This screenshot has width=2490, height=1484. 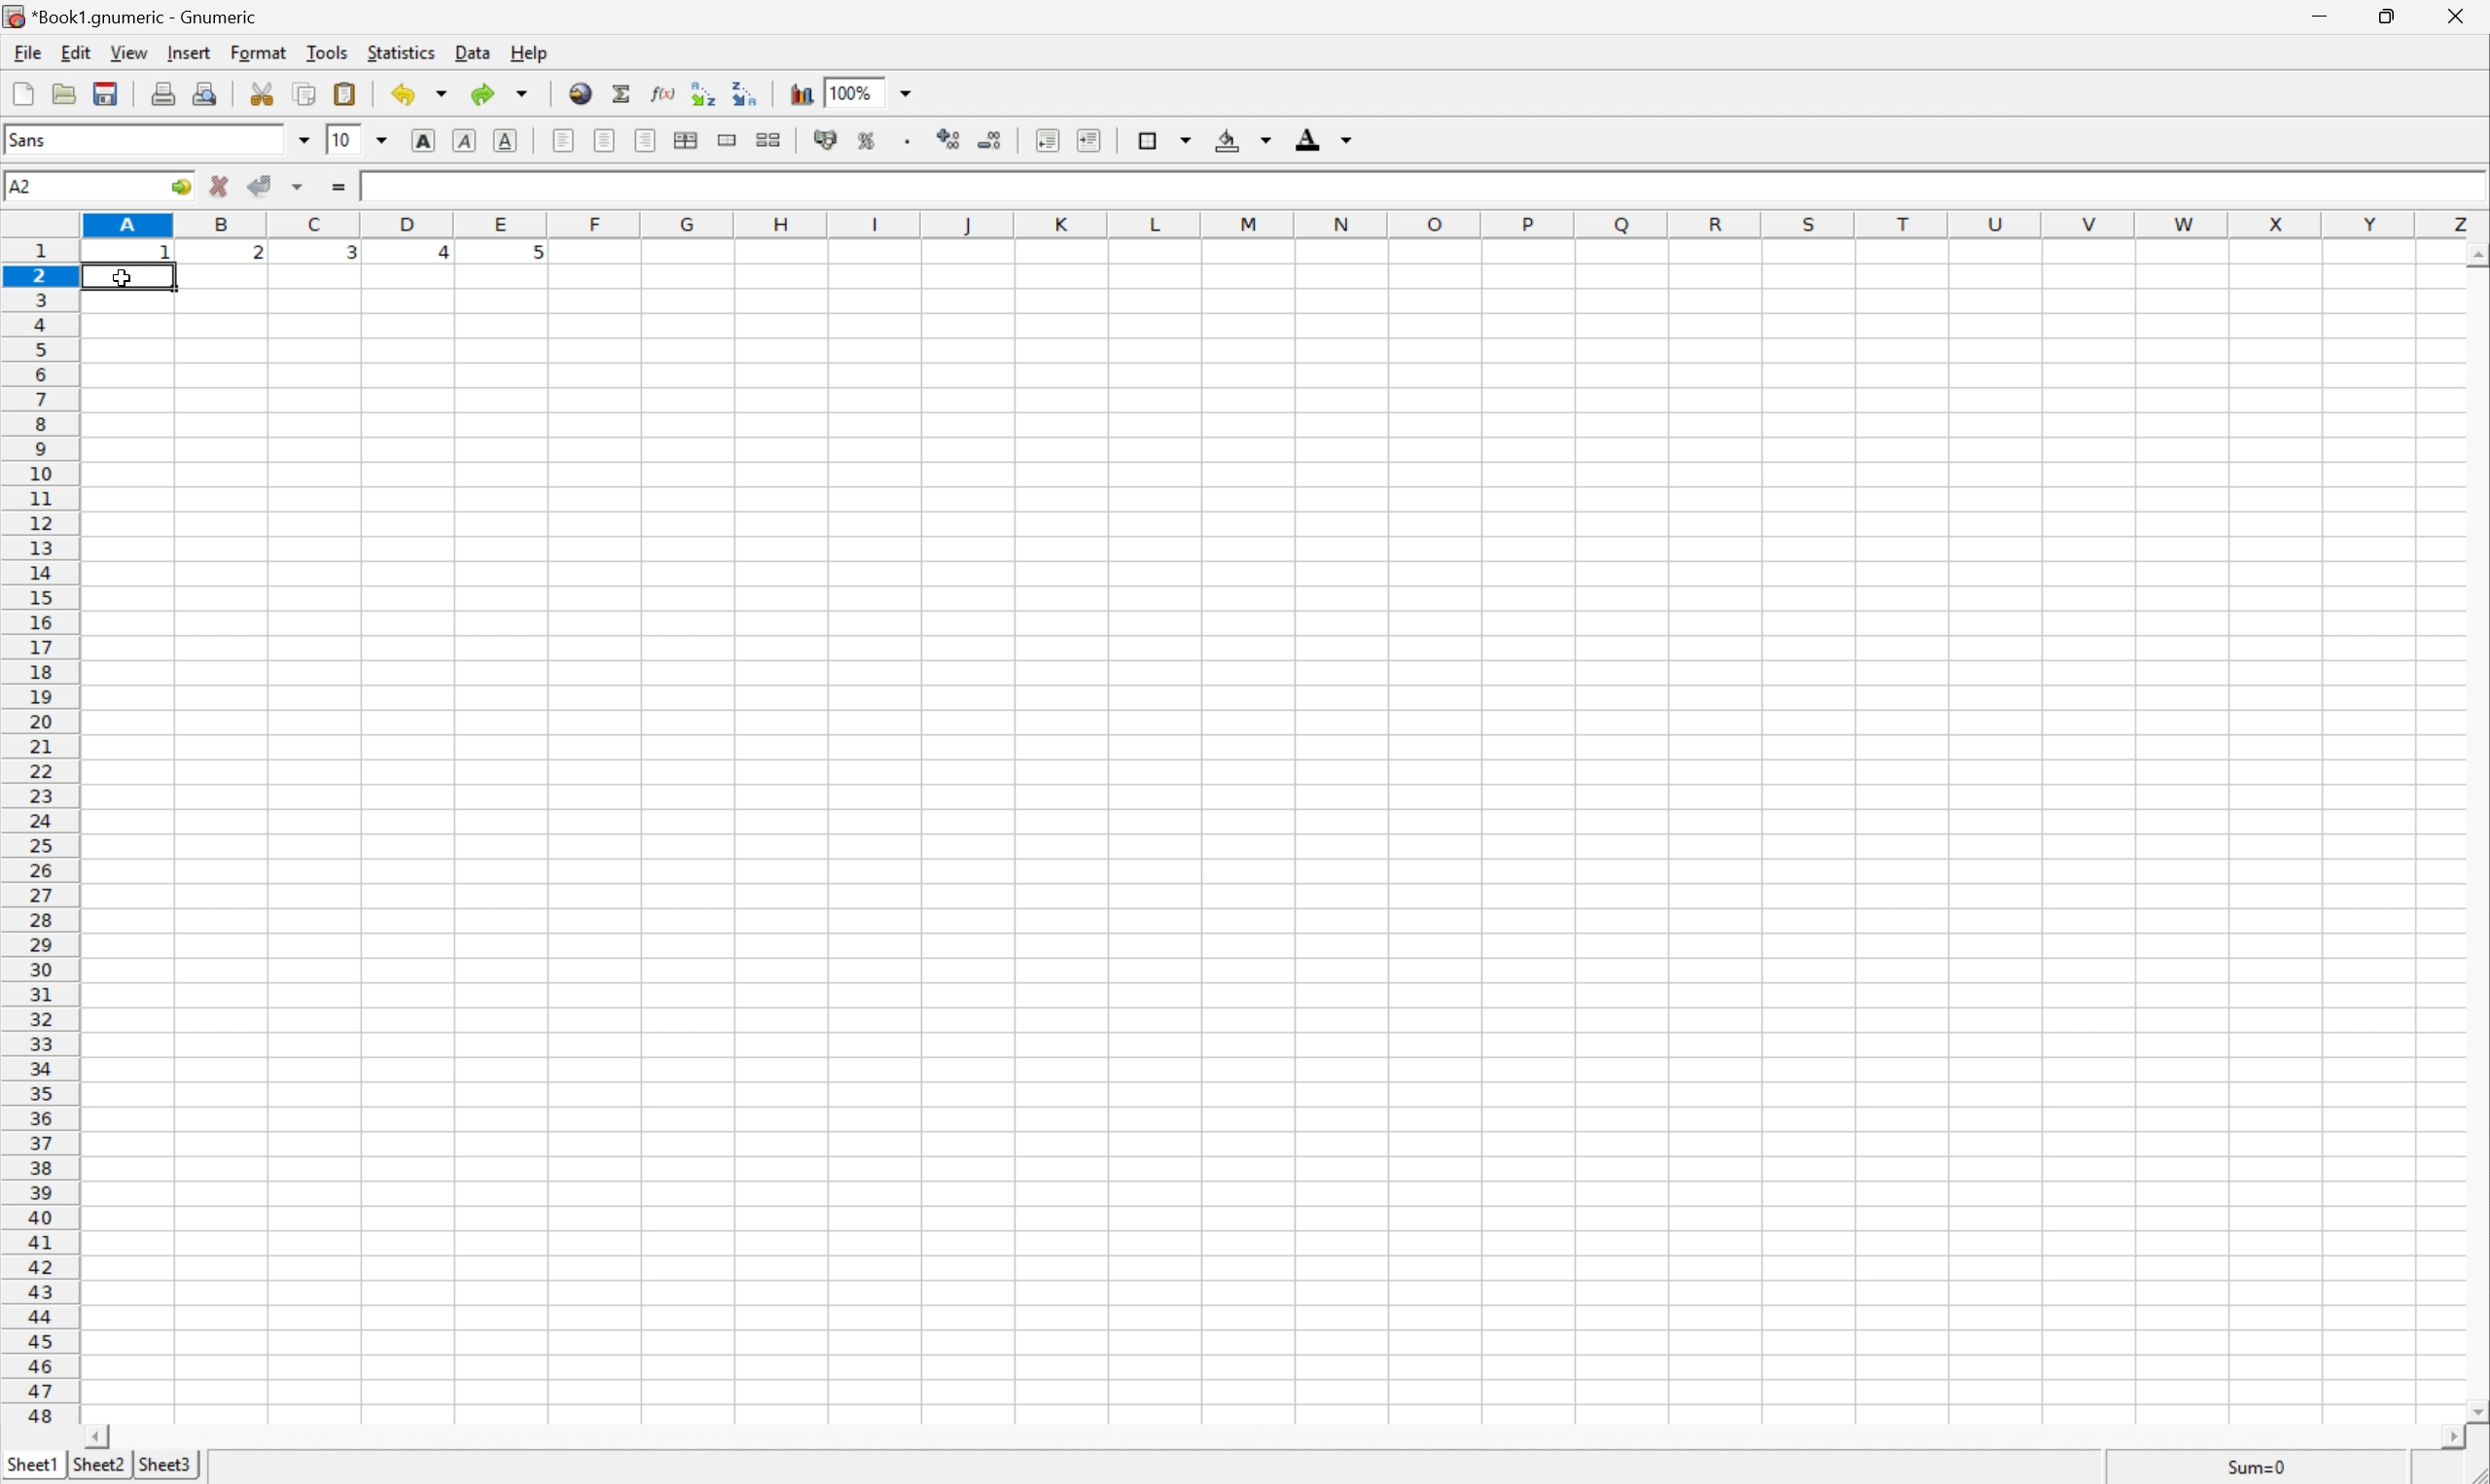 What do you see at coordinates (1086, 140) in the screenshot?
I see `increase indent` at bounding box center [1086, 140].